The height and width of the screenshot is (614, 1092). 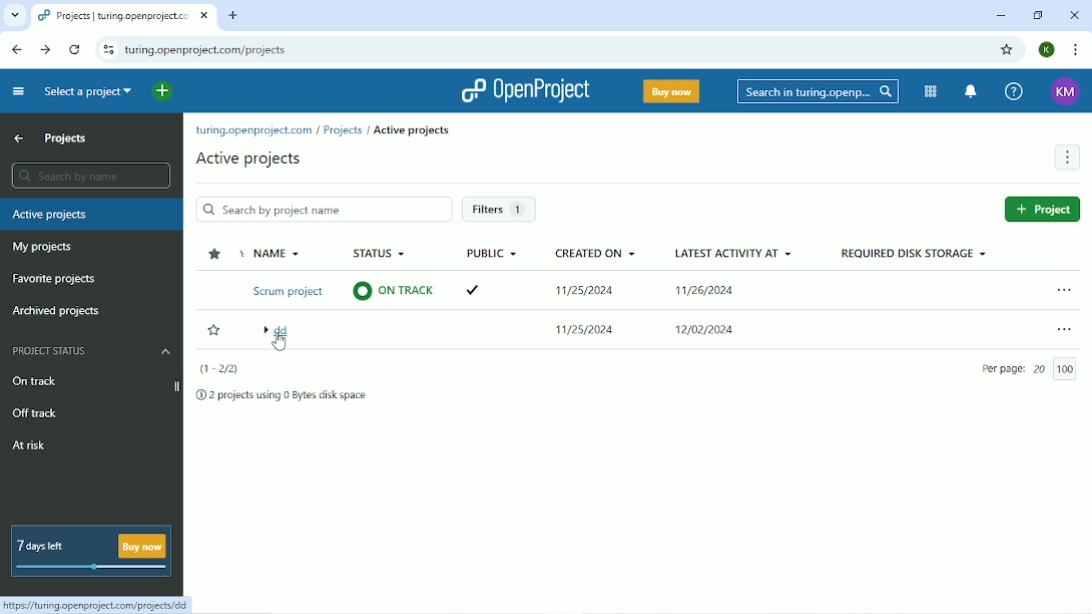 I want to click on Current tab, so click(x=123, y=16).